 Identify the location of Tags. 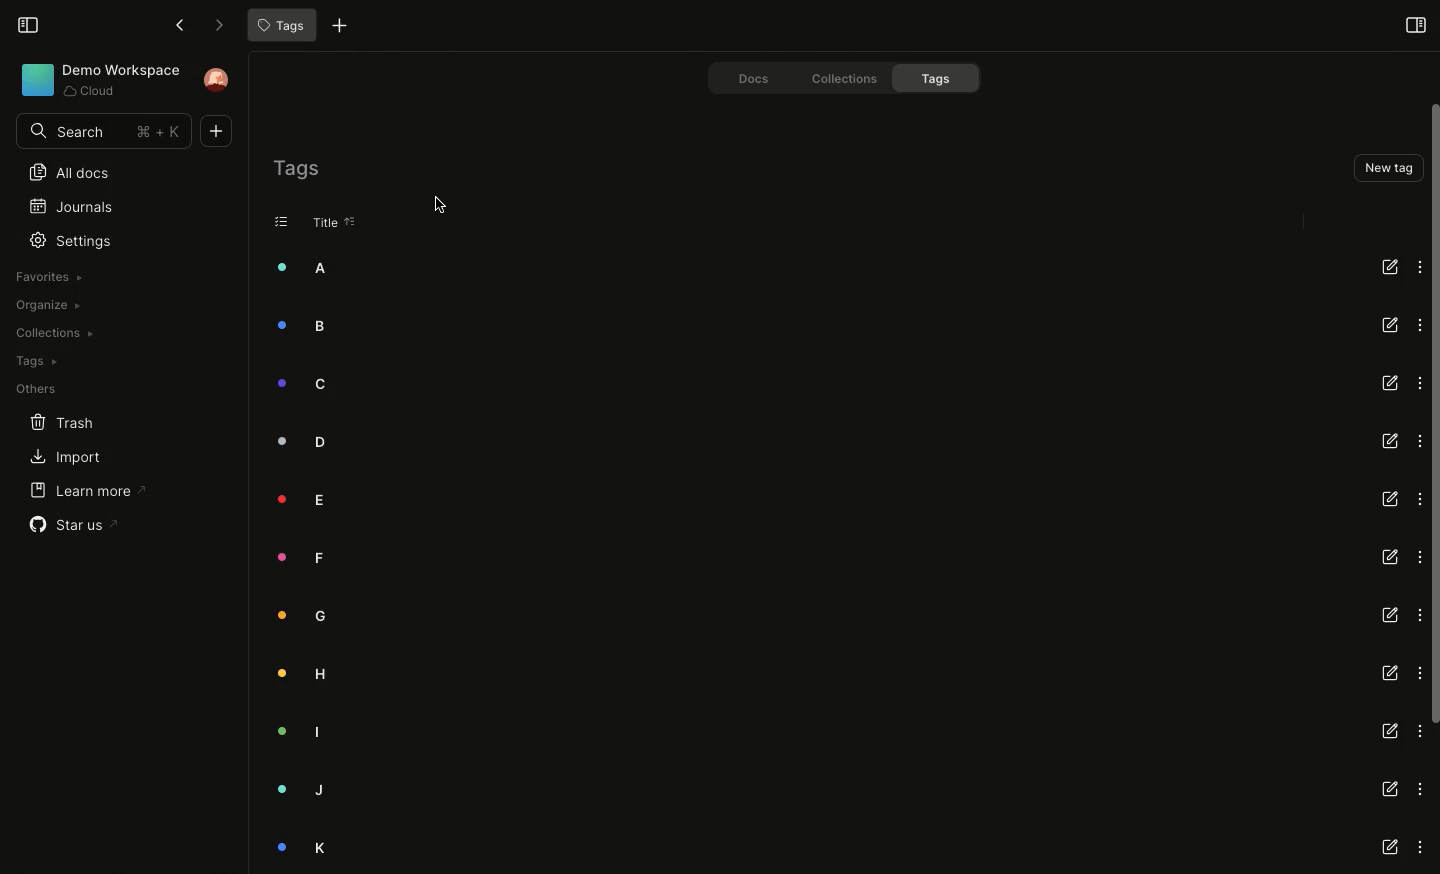
(279, 26).